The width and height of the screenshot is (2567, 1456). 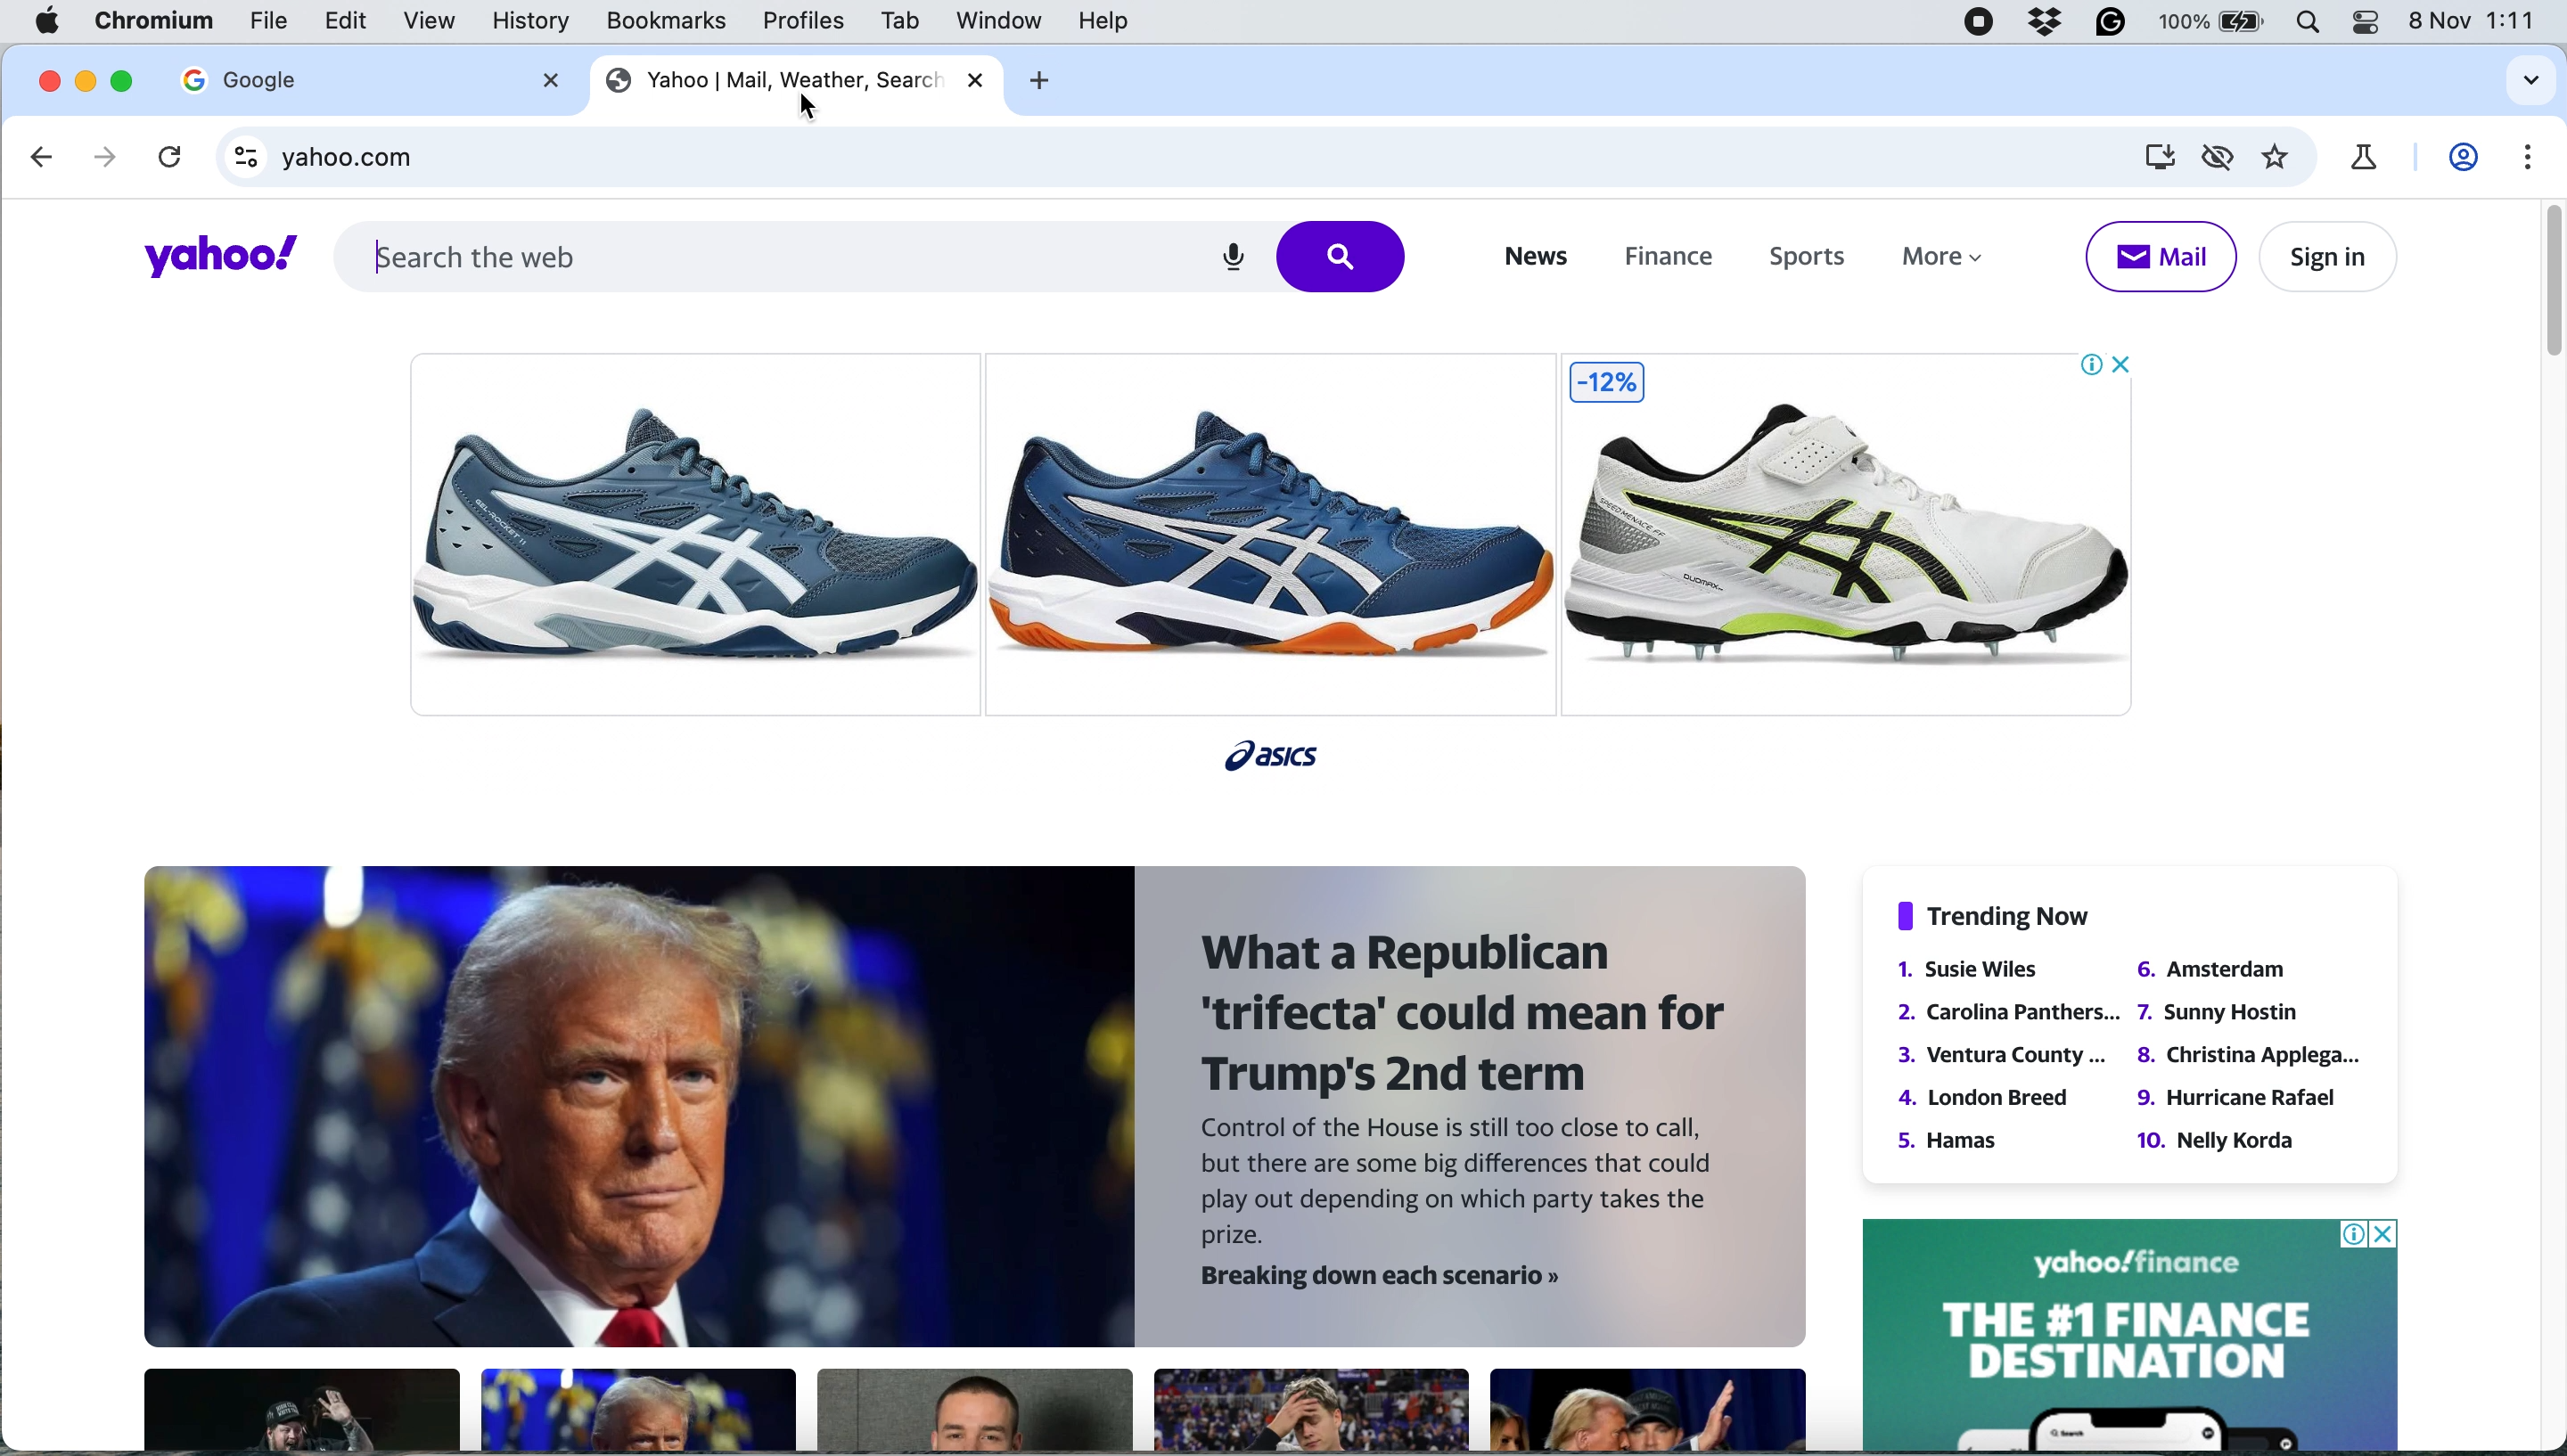 What do you see at coordinates (1665, 259) in the screenshot?
I see `finance` at bounding box center [1665, 259].